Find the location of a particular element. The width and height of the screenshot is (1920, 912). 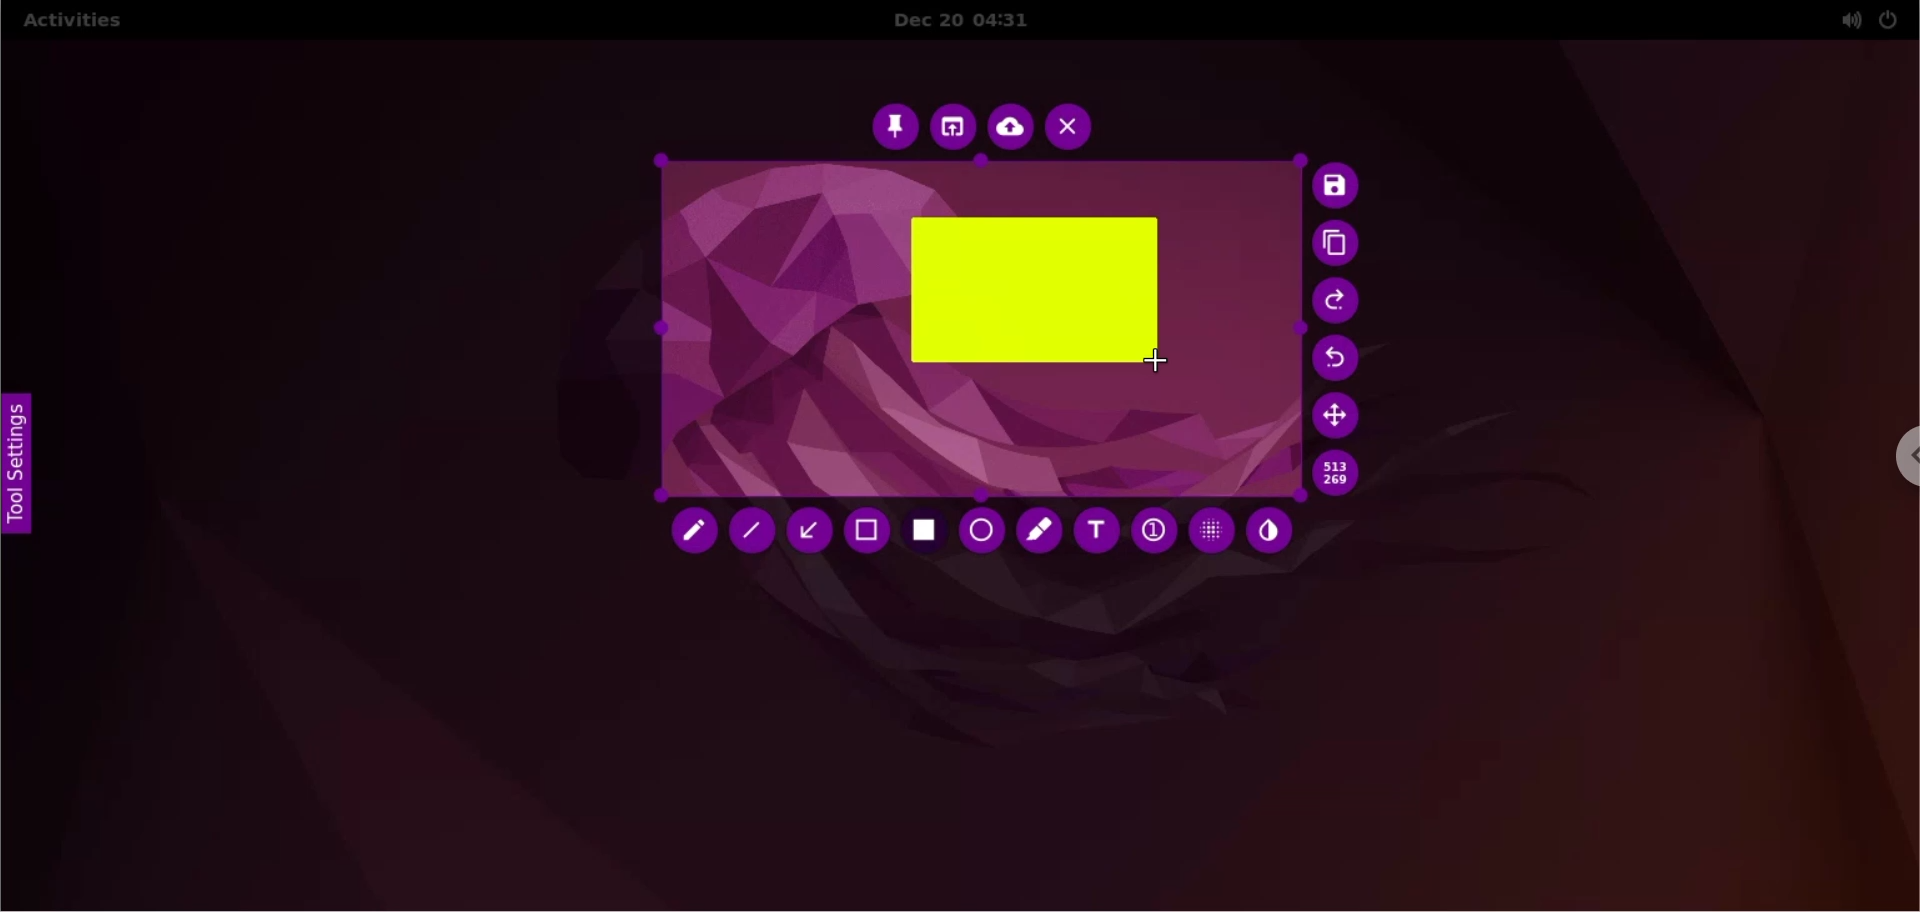

add text is located at coordinates (1099, 535).